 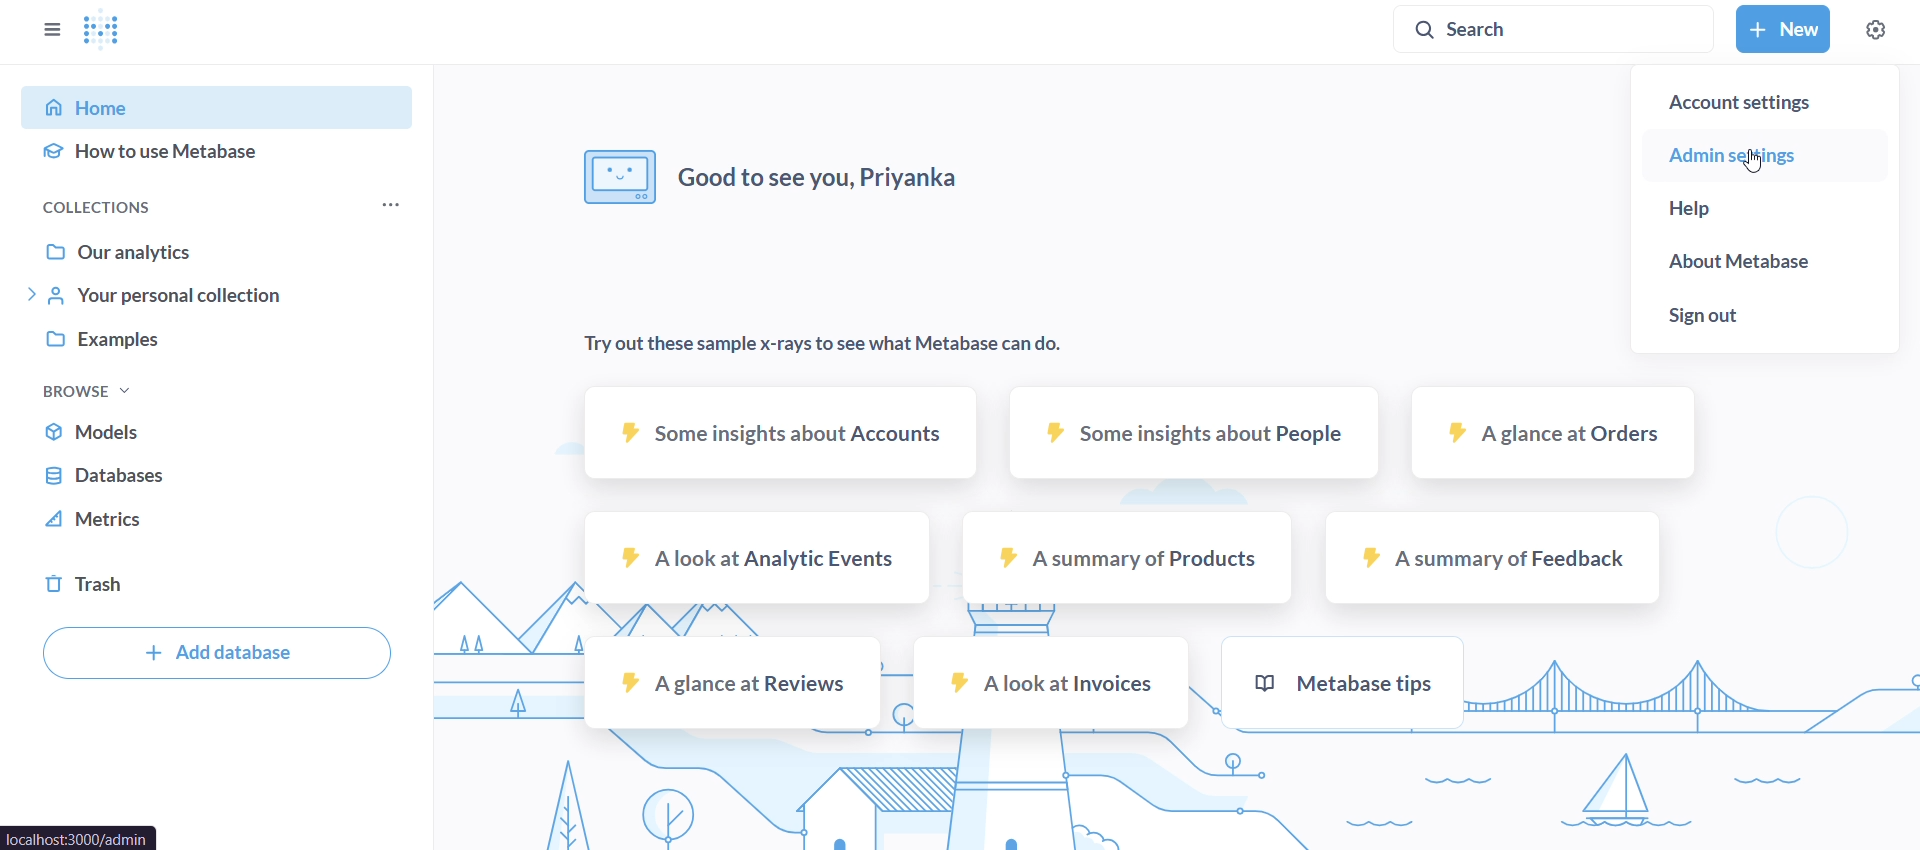 What do you see at coordinates (216, 582) in the screenshot?
I see `trash` at bounding box center [216, 582].